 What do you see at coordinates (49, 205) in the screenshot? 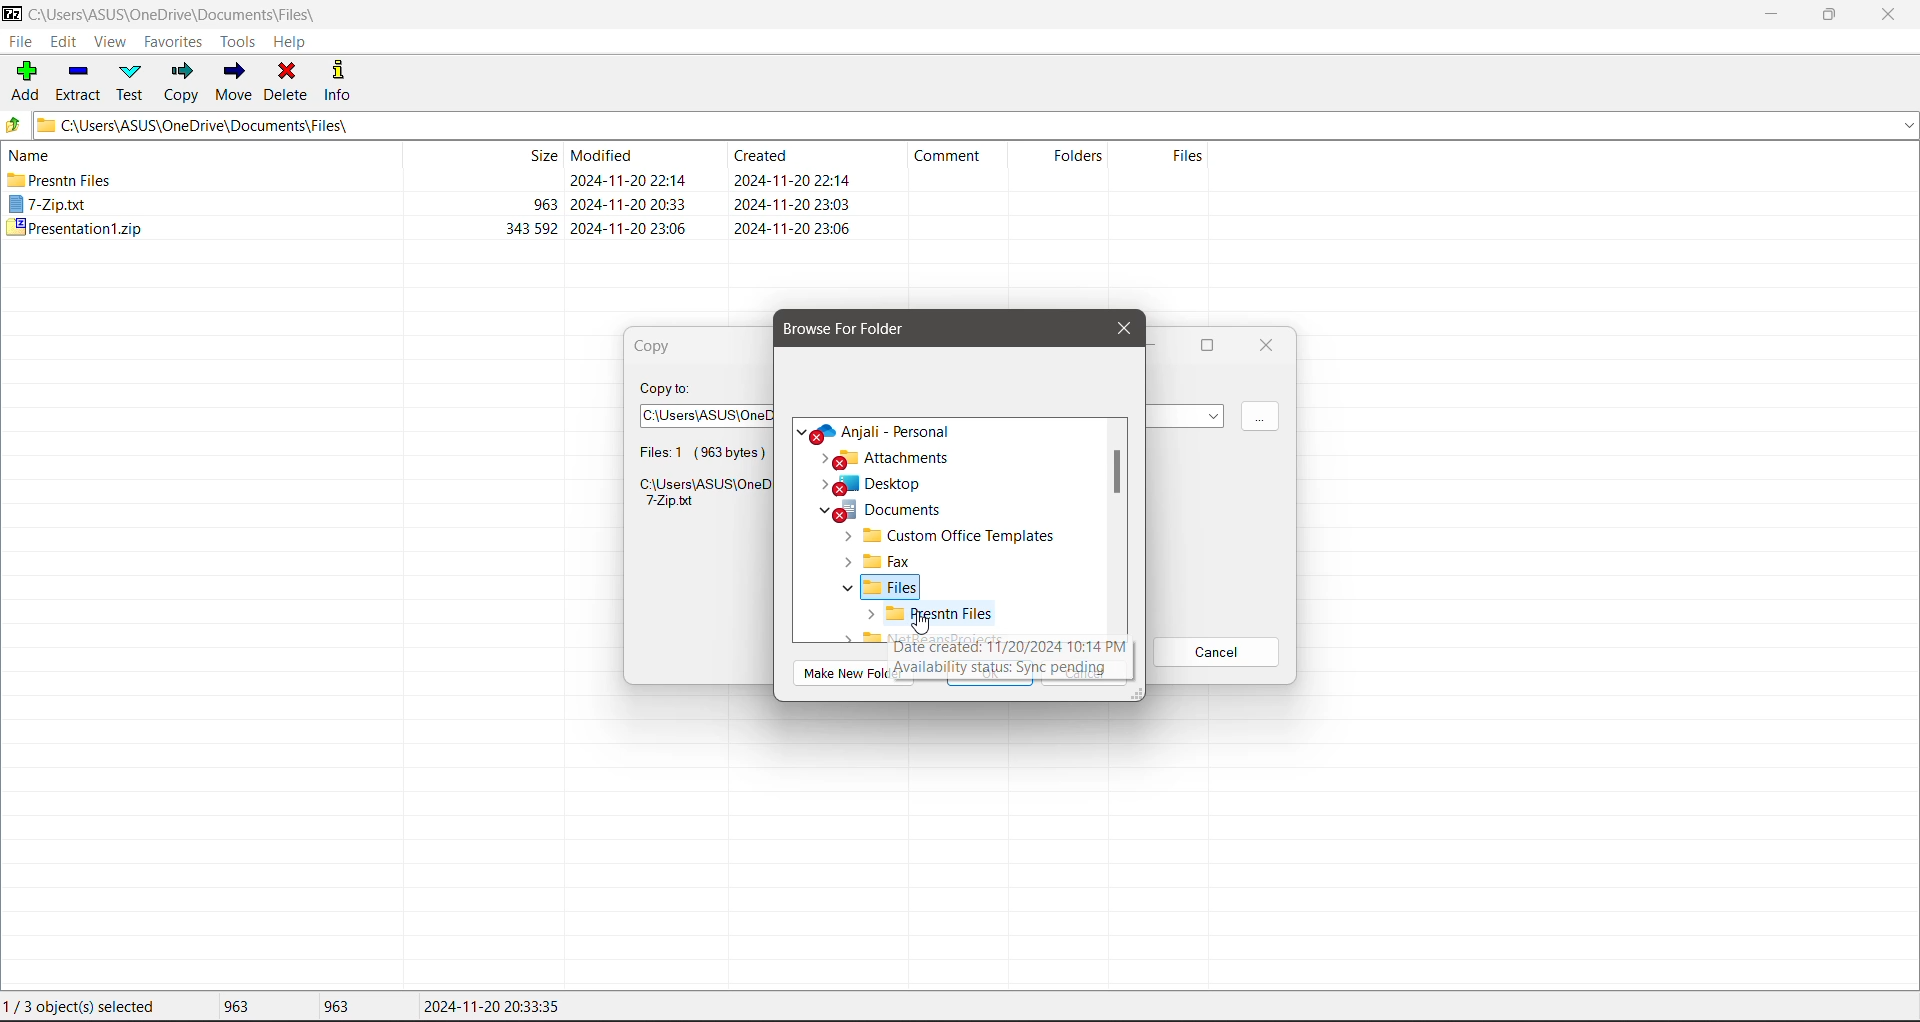
I see `7.zip.txt` at bounding box center [49, 205].